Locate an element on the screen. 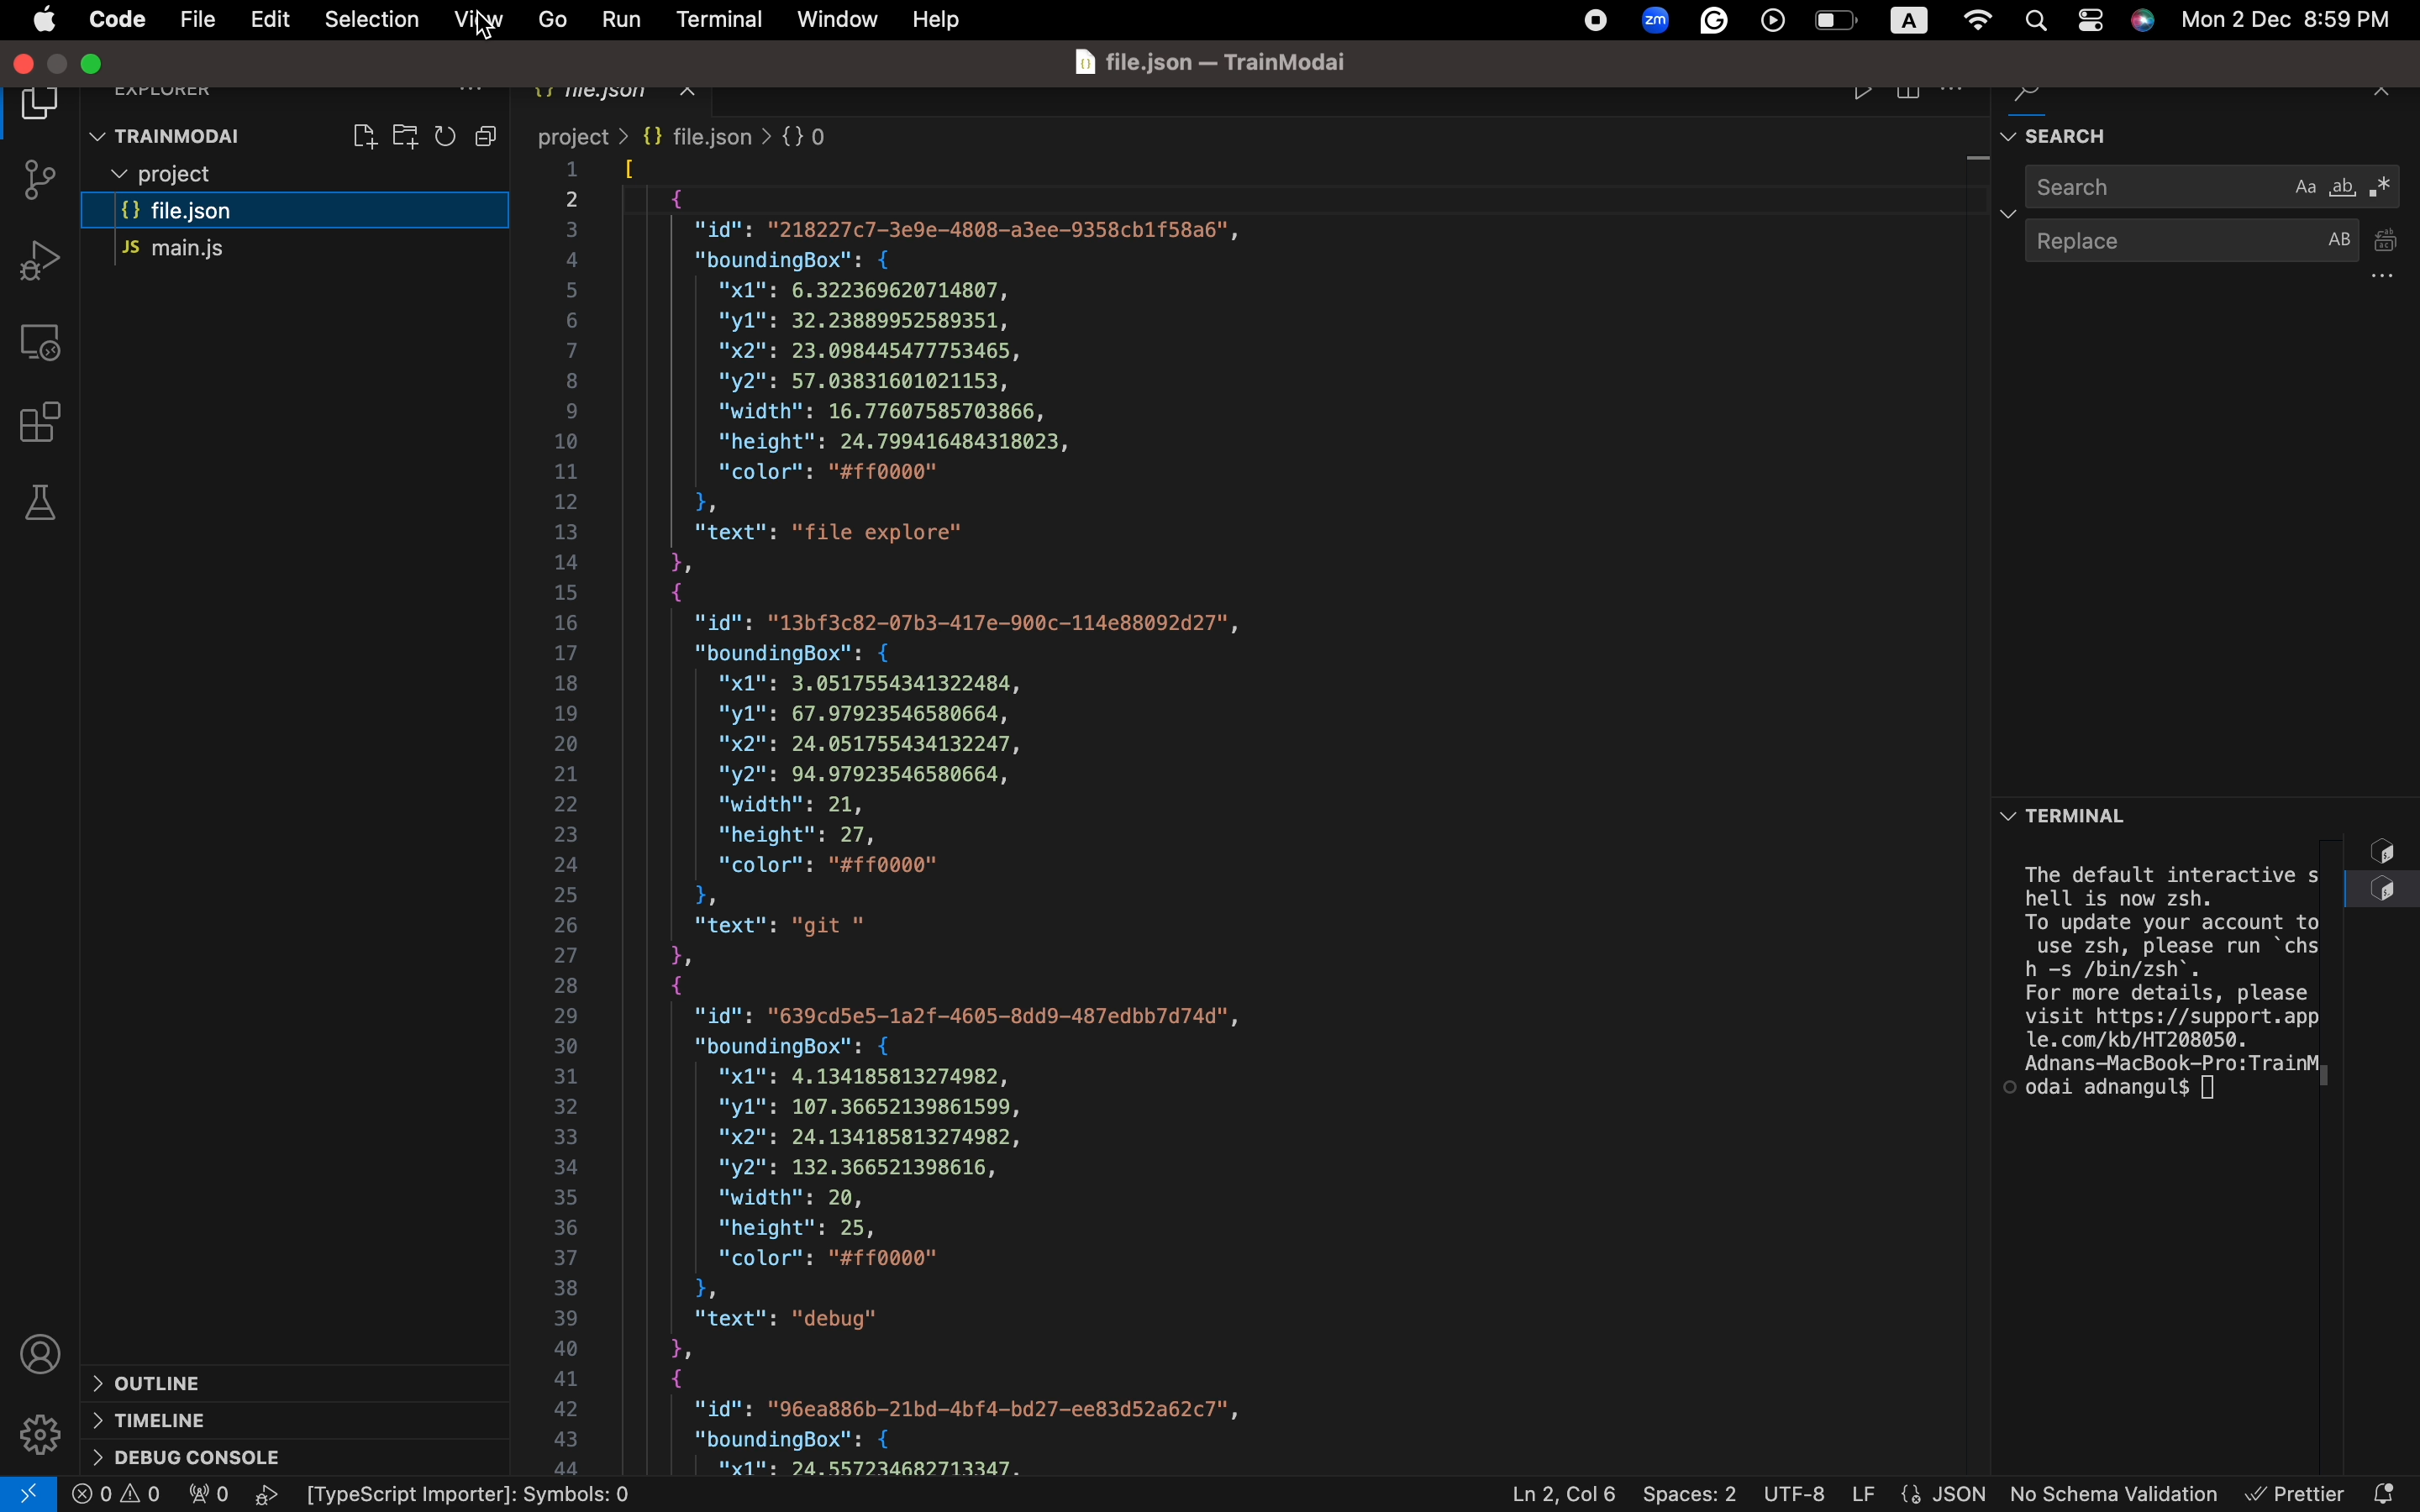  file.json is located at coordinates (291, 216).